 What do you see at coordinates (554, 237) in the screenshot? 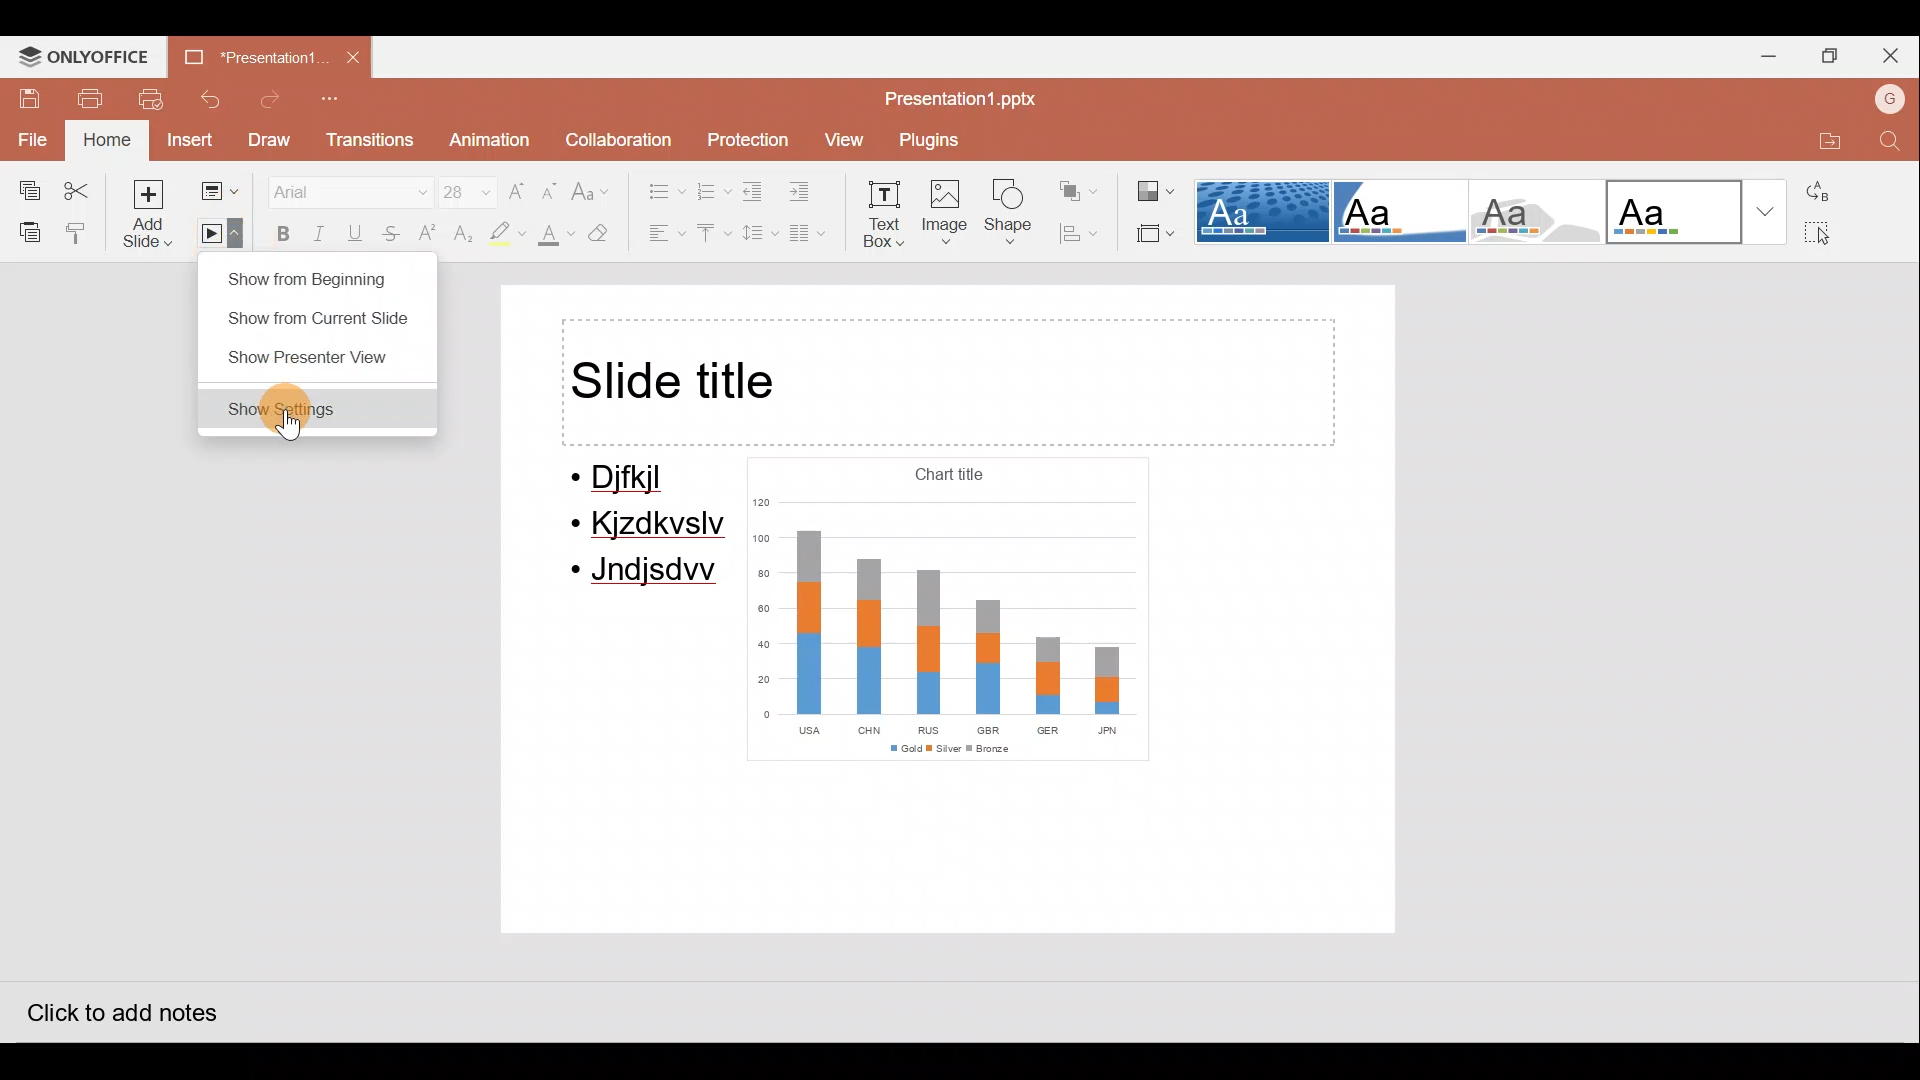
I see `Fill colour` at bounding box center [554, 237].